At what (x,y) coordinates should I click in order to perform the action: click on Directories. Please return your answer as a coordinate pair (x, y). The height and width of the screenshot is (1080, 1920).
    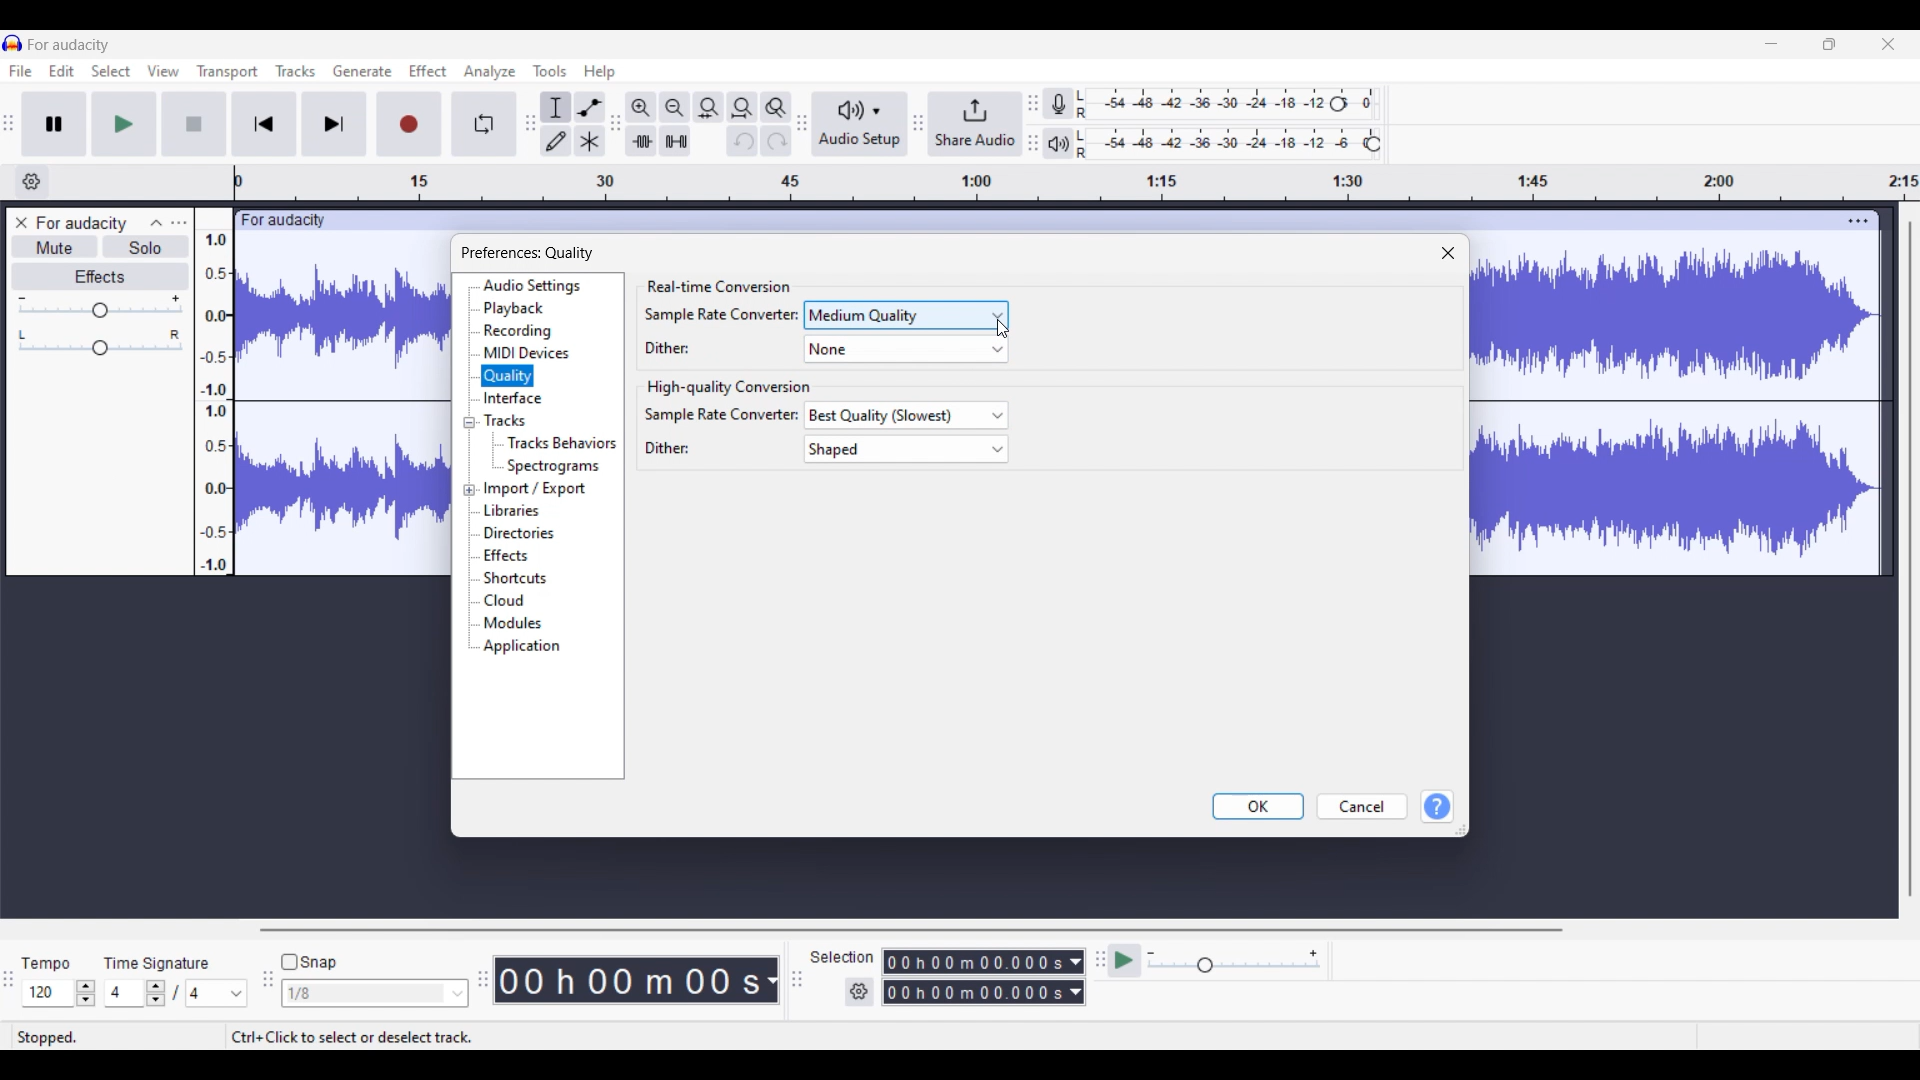
    Looking at the image, I should click on (521, 533).